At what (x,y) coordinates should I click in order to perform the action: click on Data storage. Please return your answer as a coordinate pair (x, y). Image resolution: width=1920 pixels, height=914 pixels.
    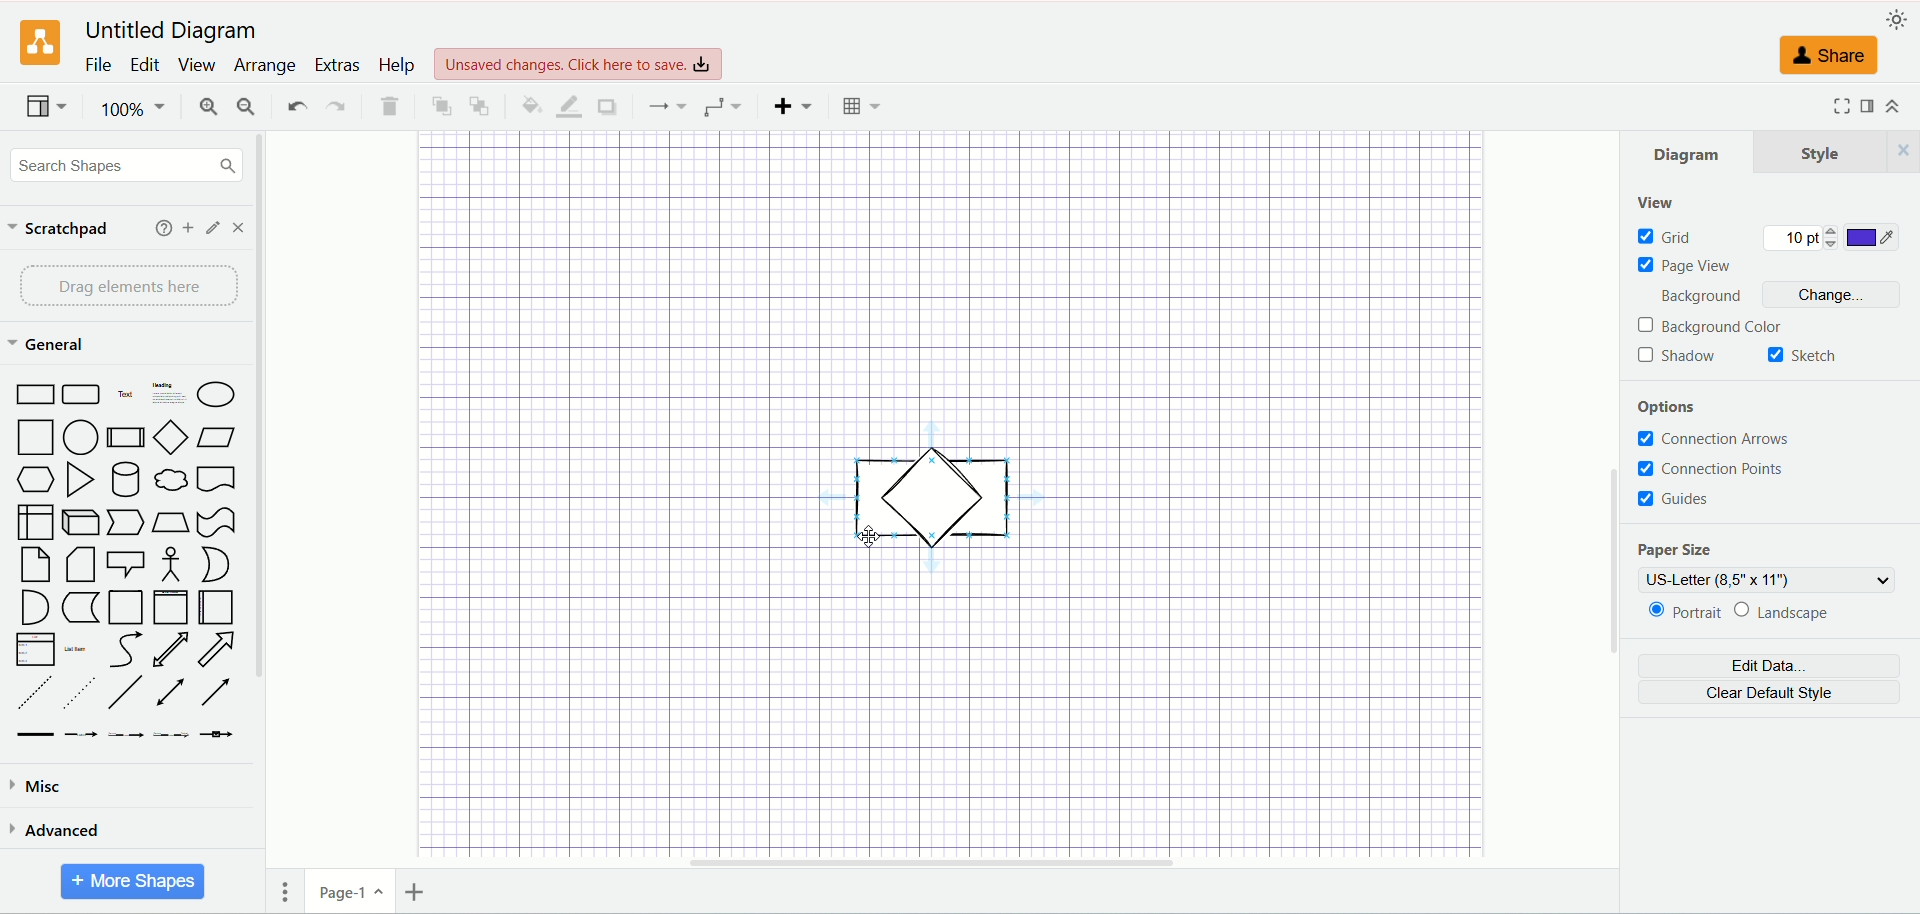
    Looking at the image, I should click on (80, 610).